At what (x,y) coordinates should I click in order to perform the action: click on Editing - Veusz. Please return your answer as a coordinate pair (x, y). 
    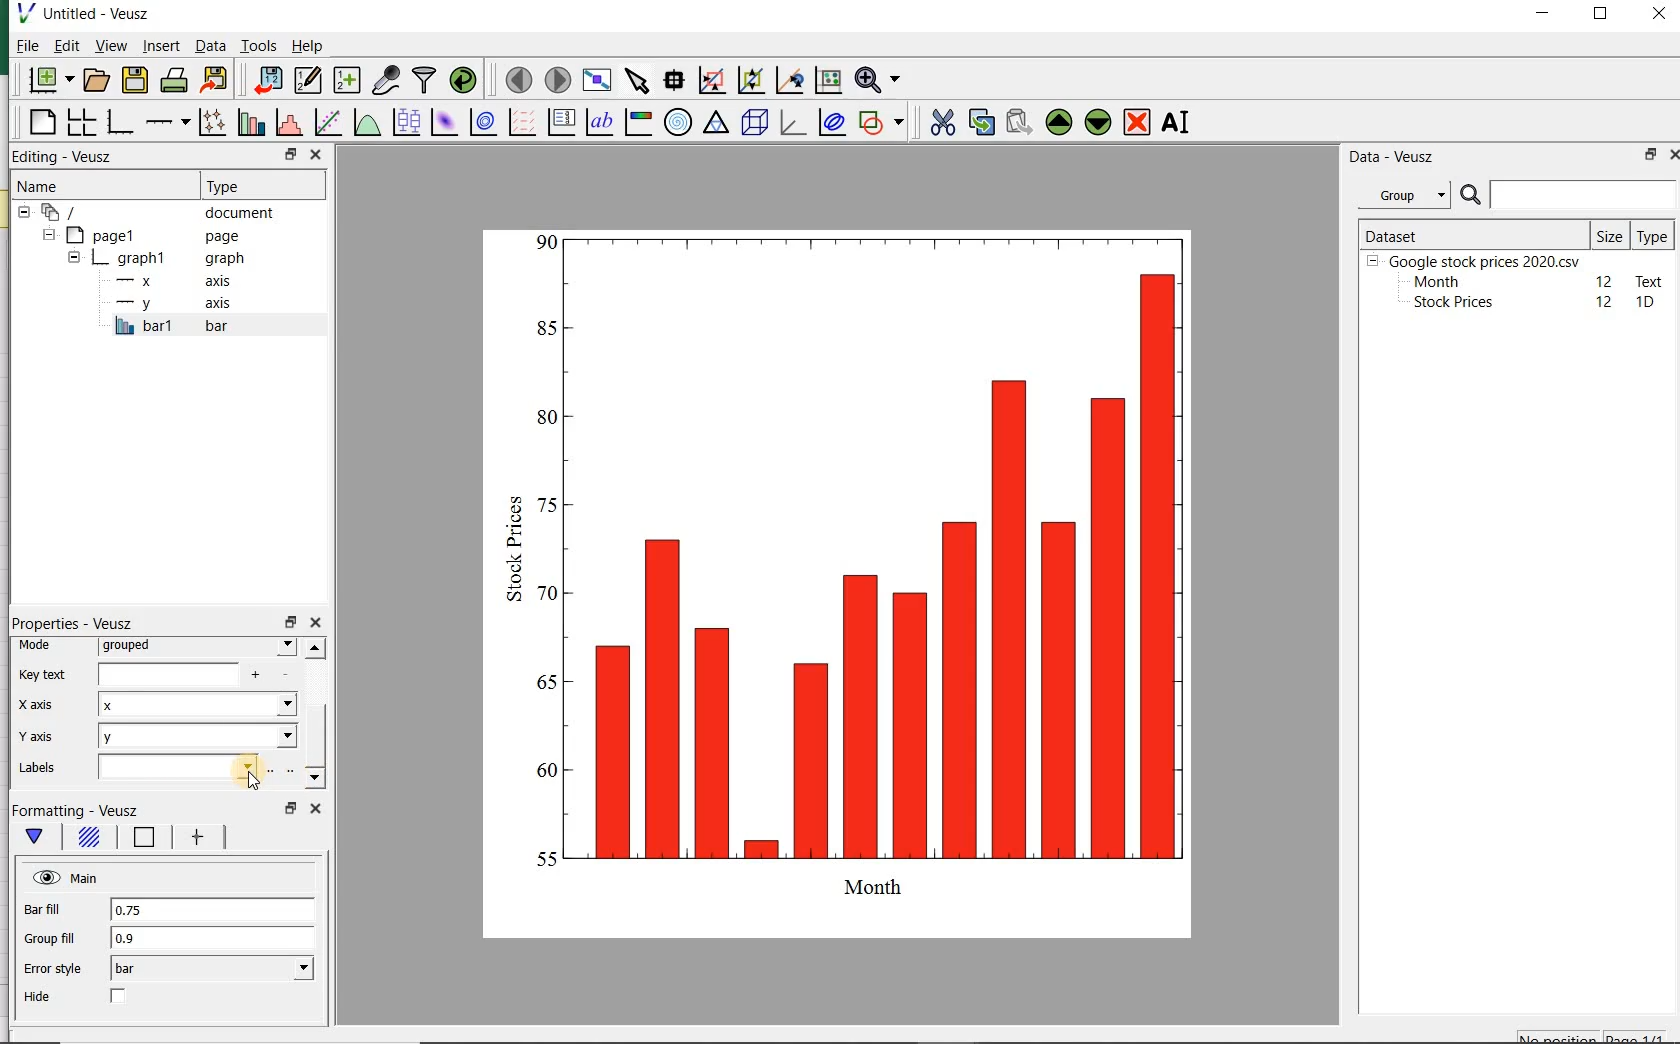
    Looking at the image, I should click on (65, 157).